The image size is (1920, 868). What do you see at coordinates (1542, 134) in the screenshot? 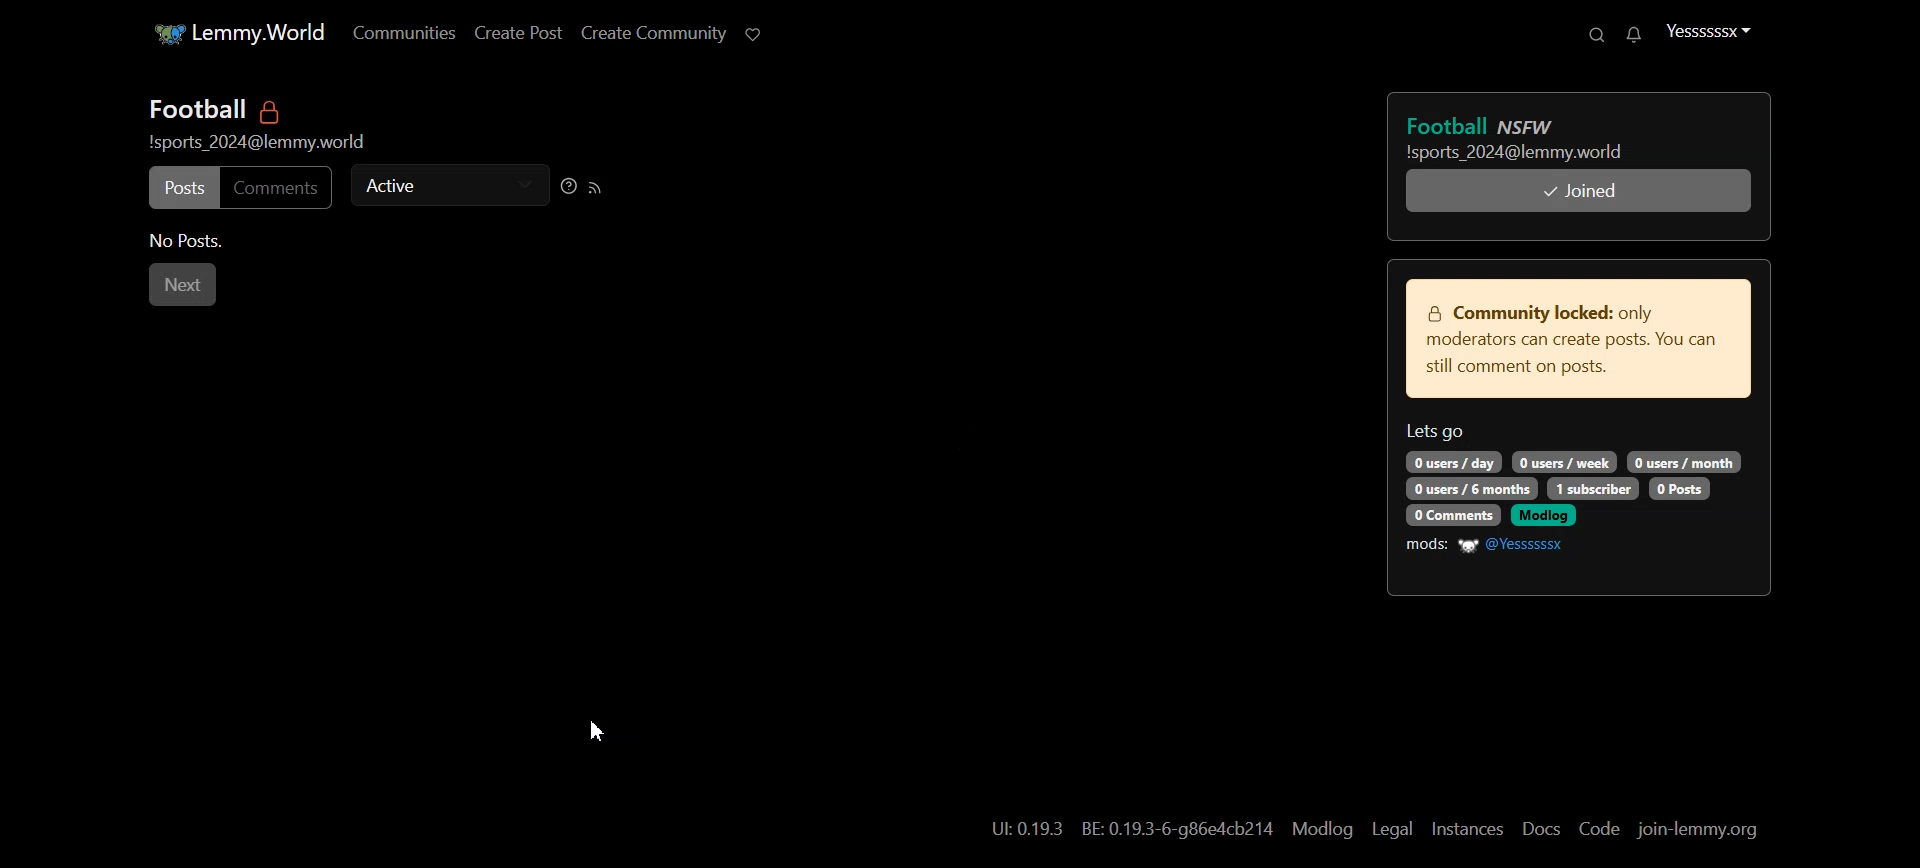
I see `Post` at bounding box center [1542, 134].